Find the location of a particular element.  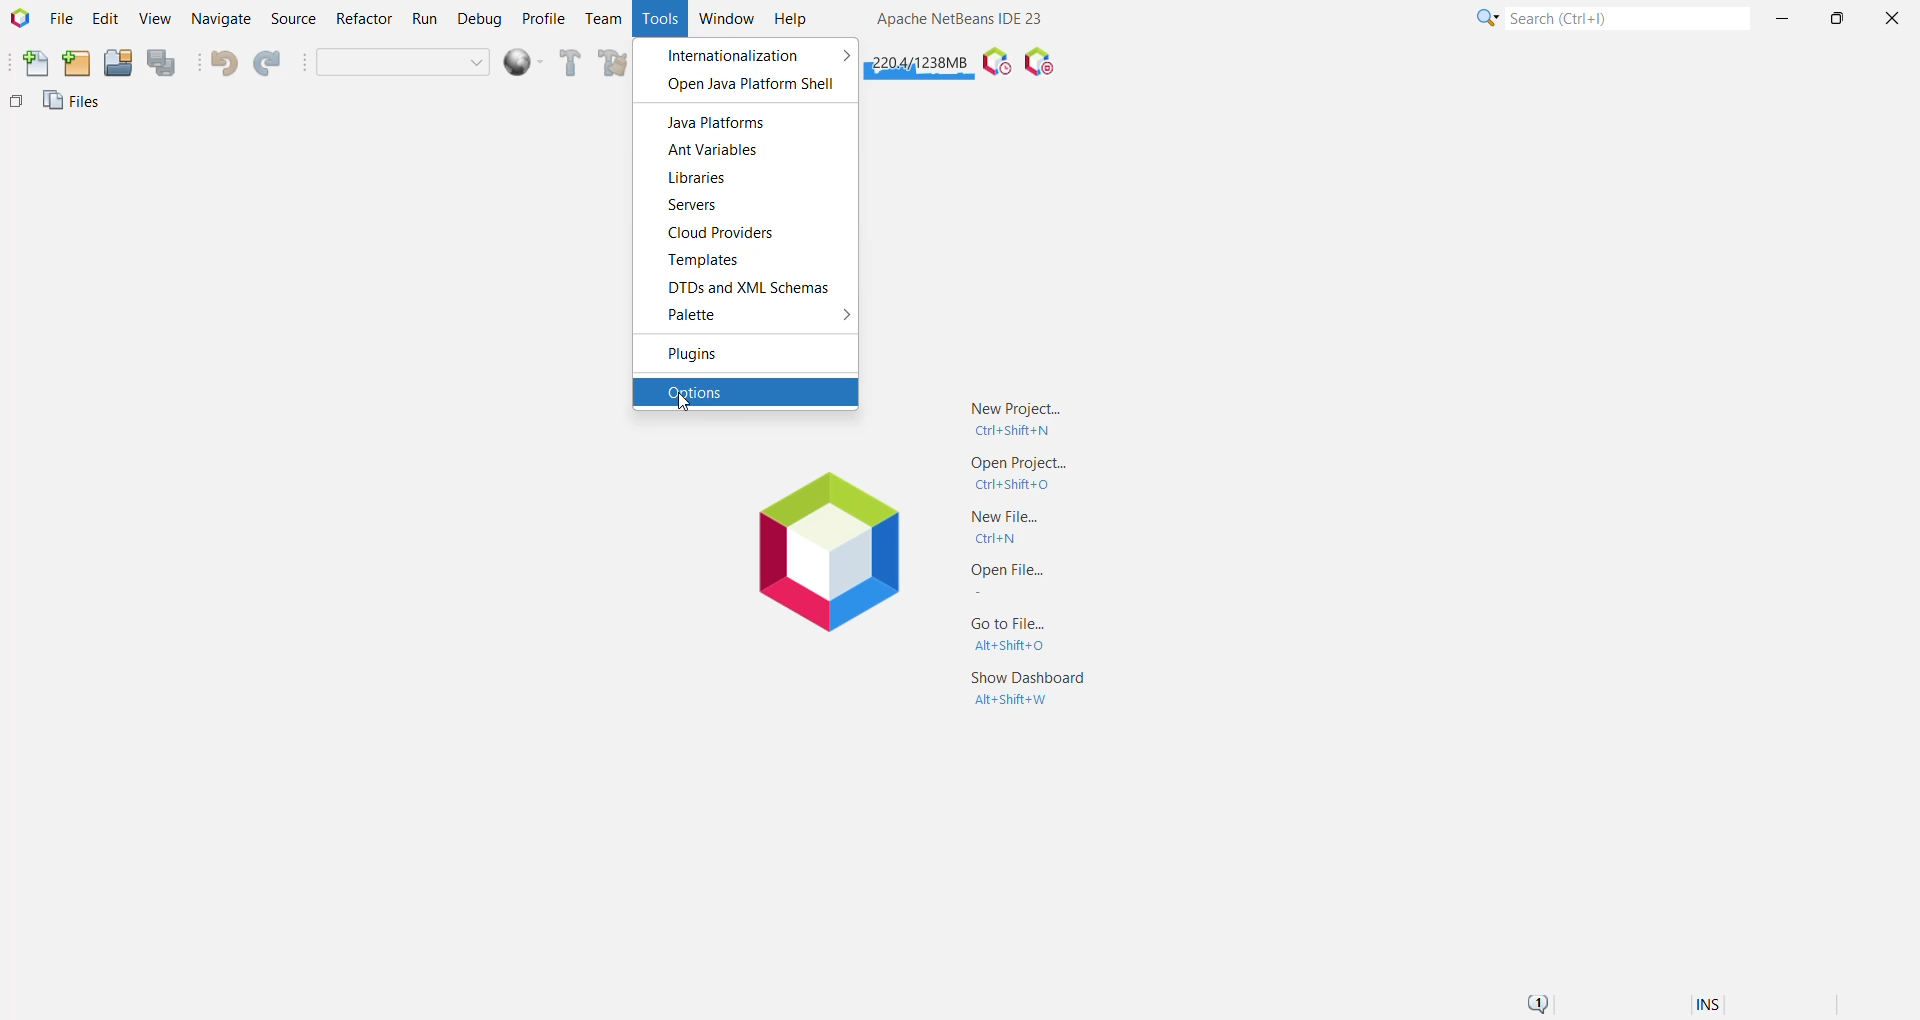

Files is located at coordinates (75, 106).